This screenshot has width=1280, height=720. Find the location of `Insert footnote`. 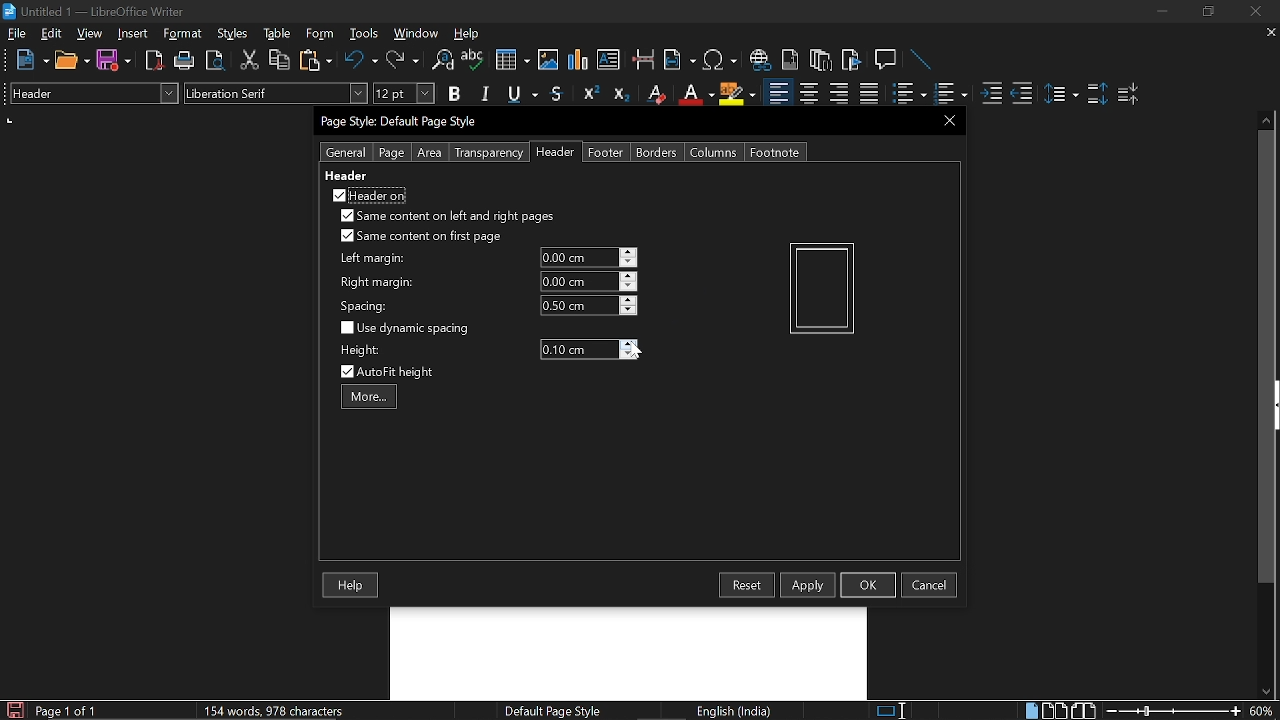

Insert footnote is located at coordinates (821, 60).